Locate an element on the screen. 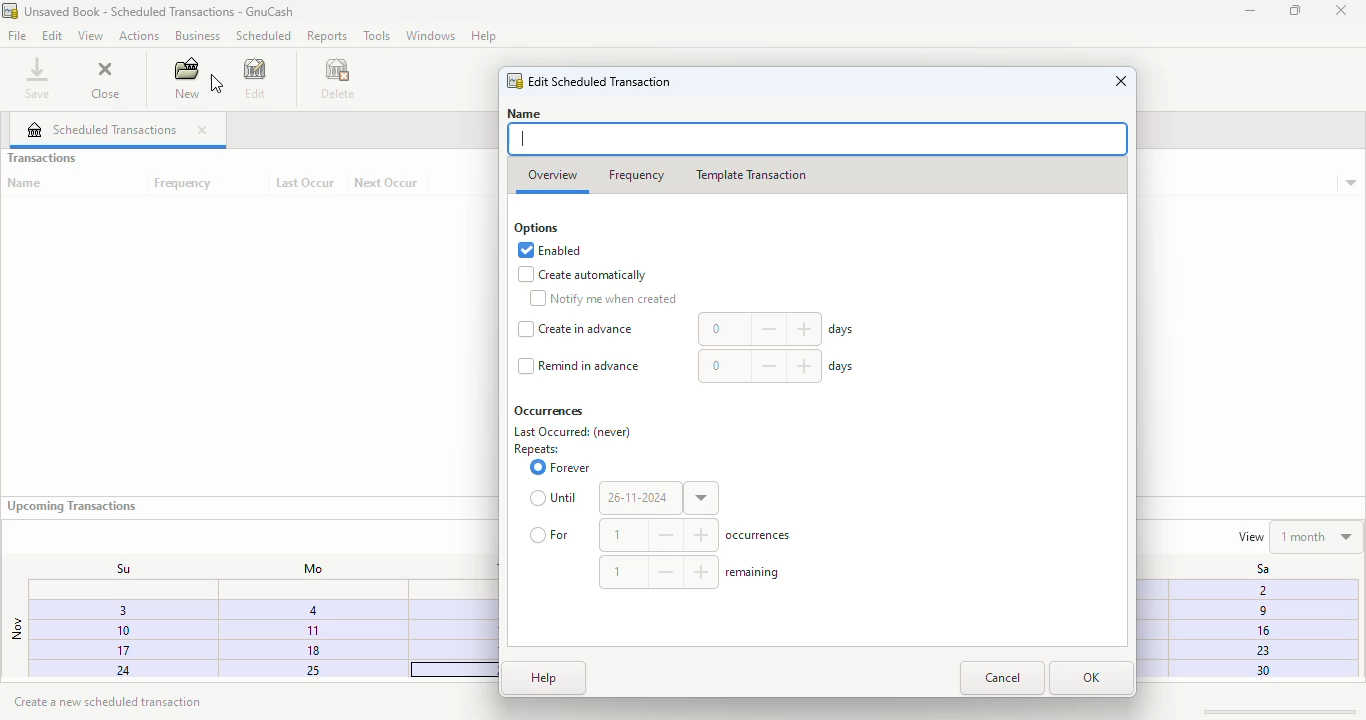  remind in advance is located at coordinates (579, 366).